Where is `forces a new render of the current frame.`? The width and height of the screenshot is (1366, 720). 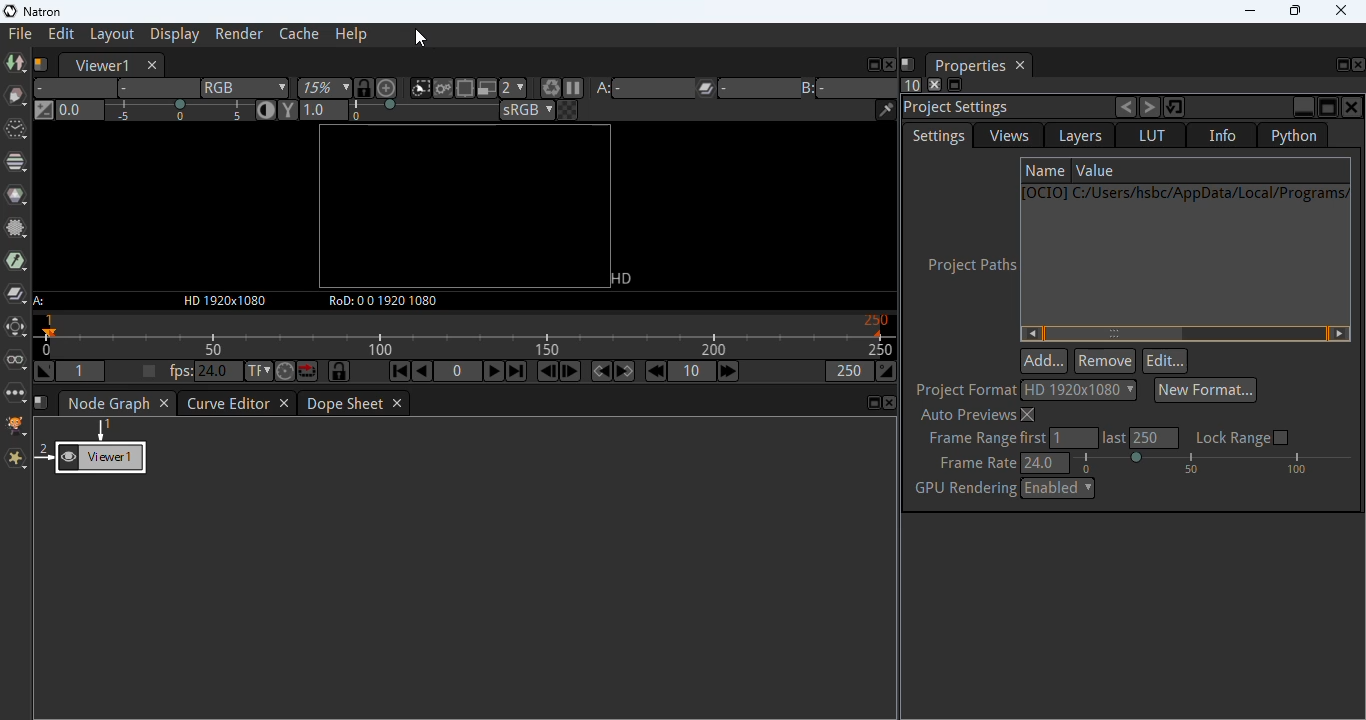 forces a new render of the current frame. is located at coordinates (550, 87).